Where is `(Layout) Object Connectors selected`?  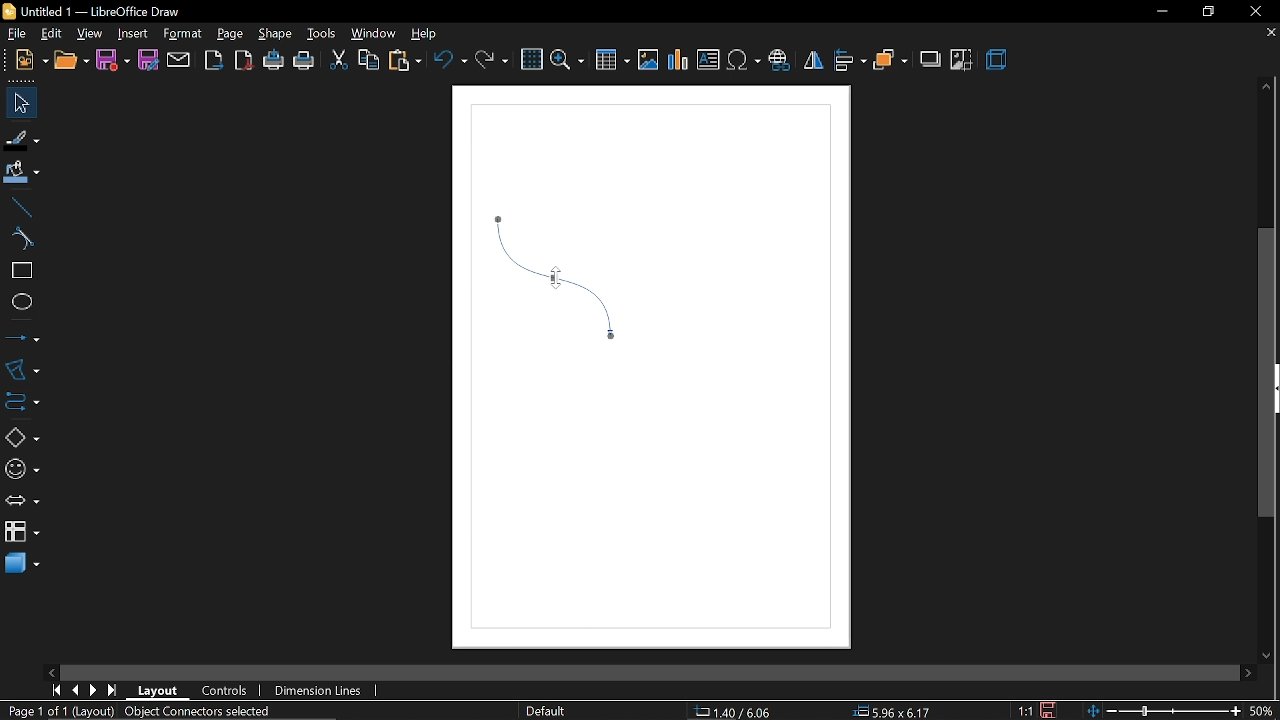 (Layout) Object Connectors selected is located at coordinates (173, 712).